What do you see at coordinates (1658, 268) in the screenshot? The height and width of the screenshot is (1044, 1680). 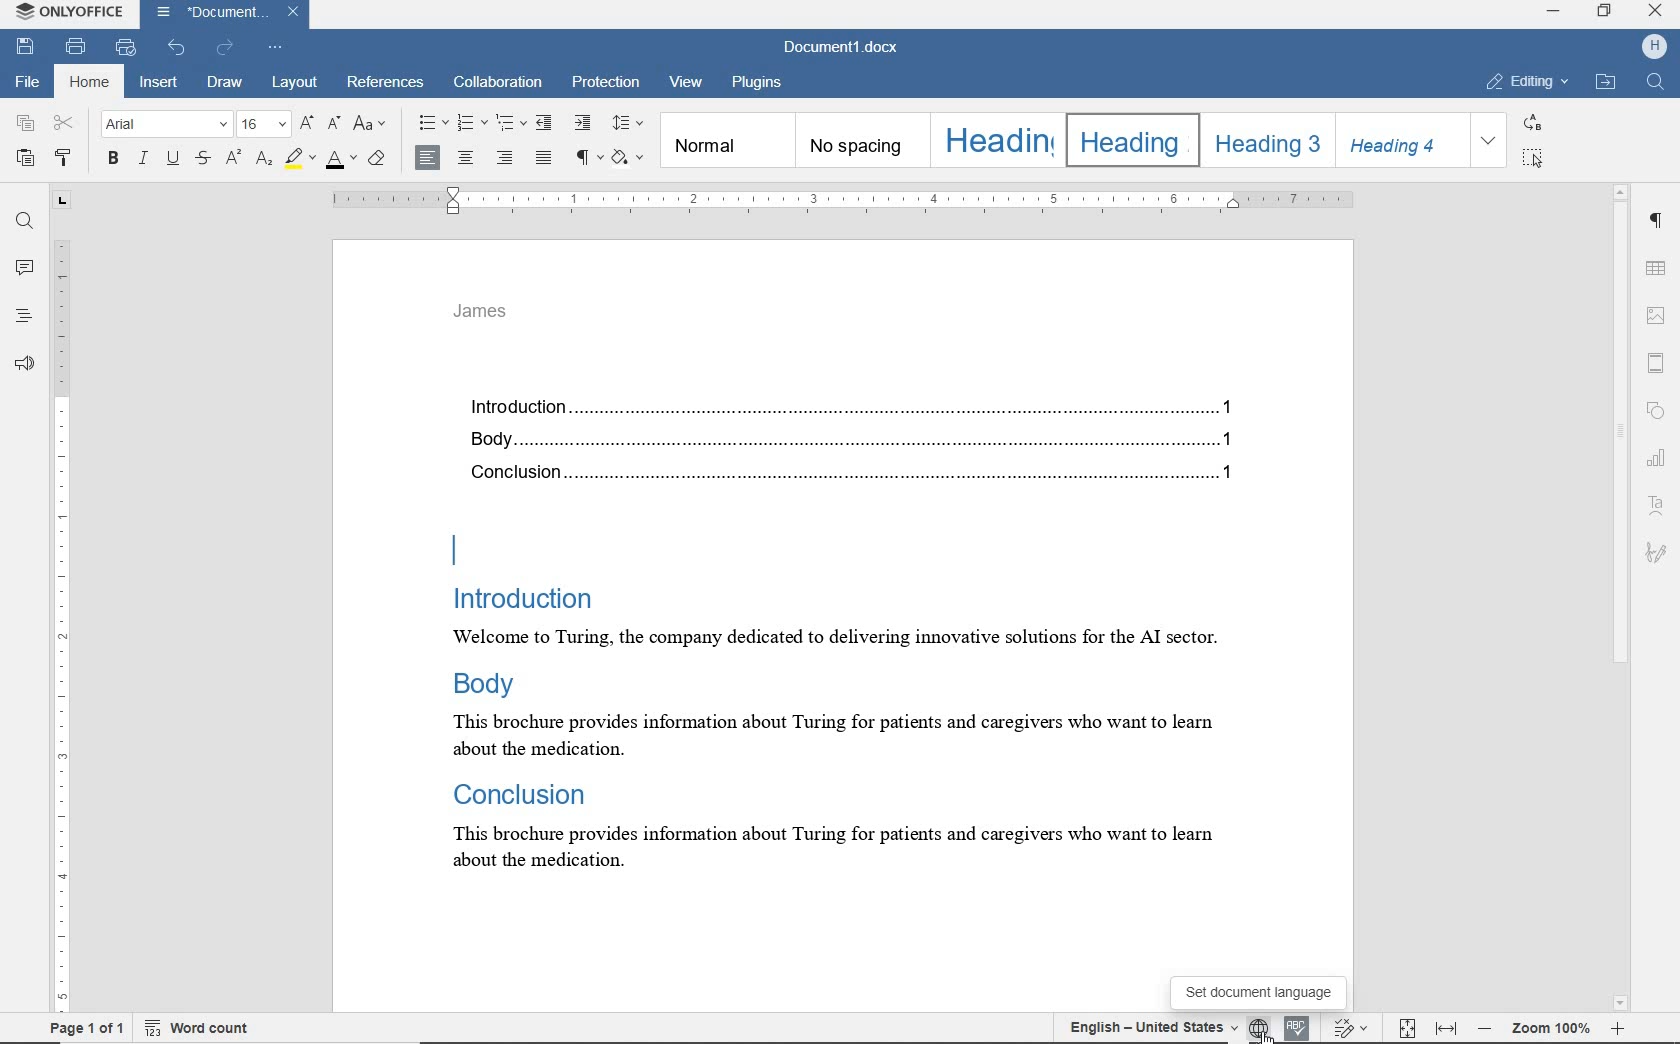 I see `table` at bounding box center [1658, 268].